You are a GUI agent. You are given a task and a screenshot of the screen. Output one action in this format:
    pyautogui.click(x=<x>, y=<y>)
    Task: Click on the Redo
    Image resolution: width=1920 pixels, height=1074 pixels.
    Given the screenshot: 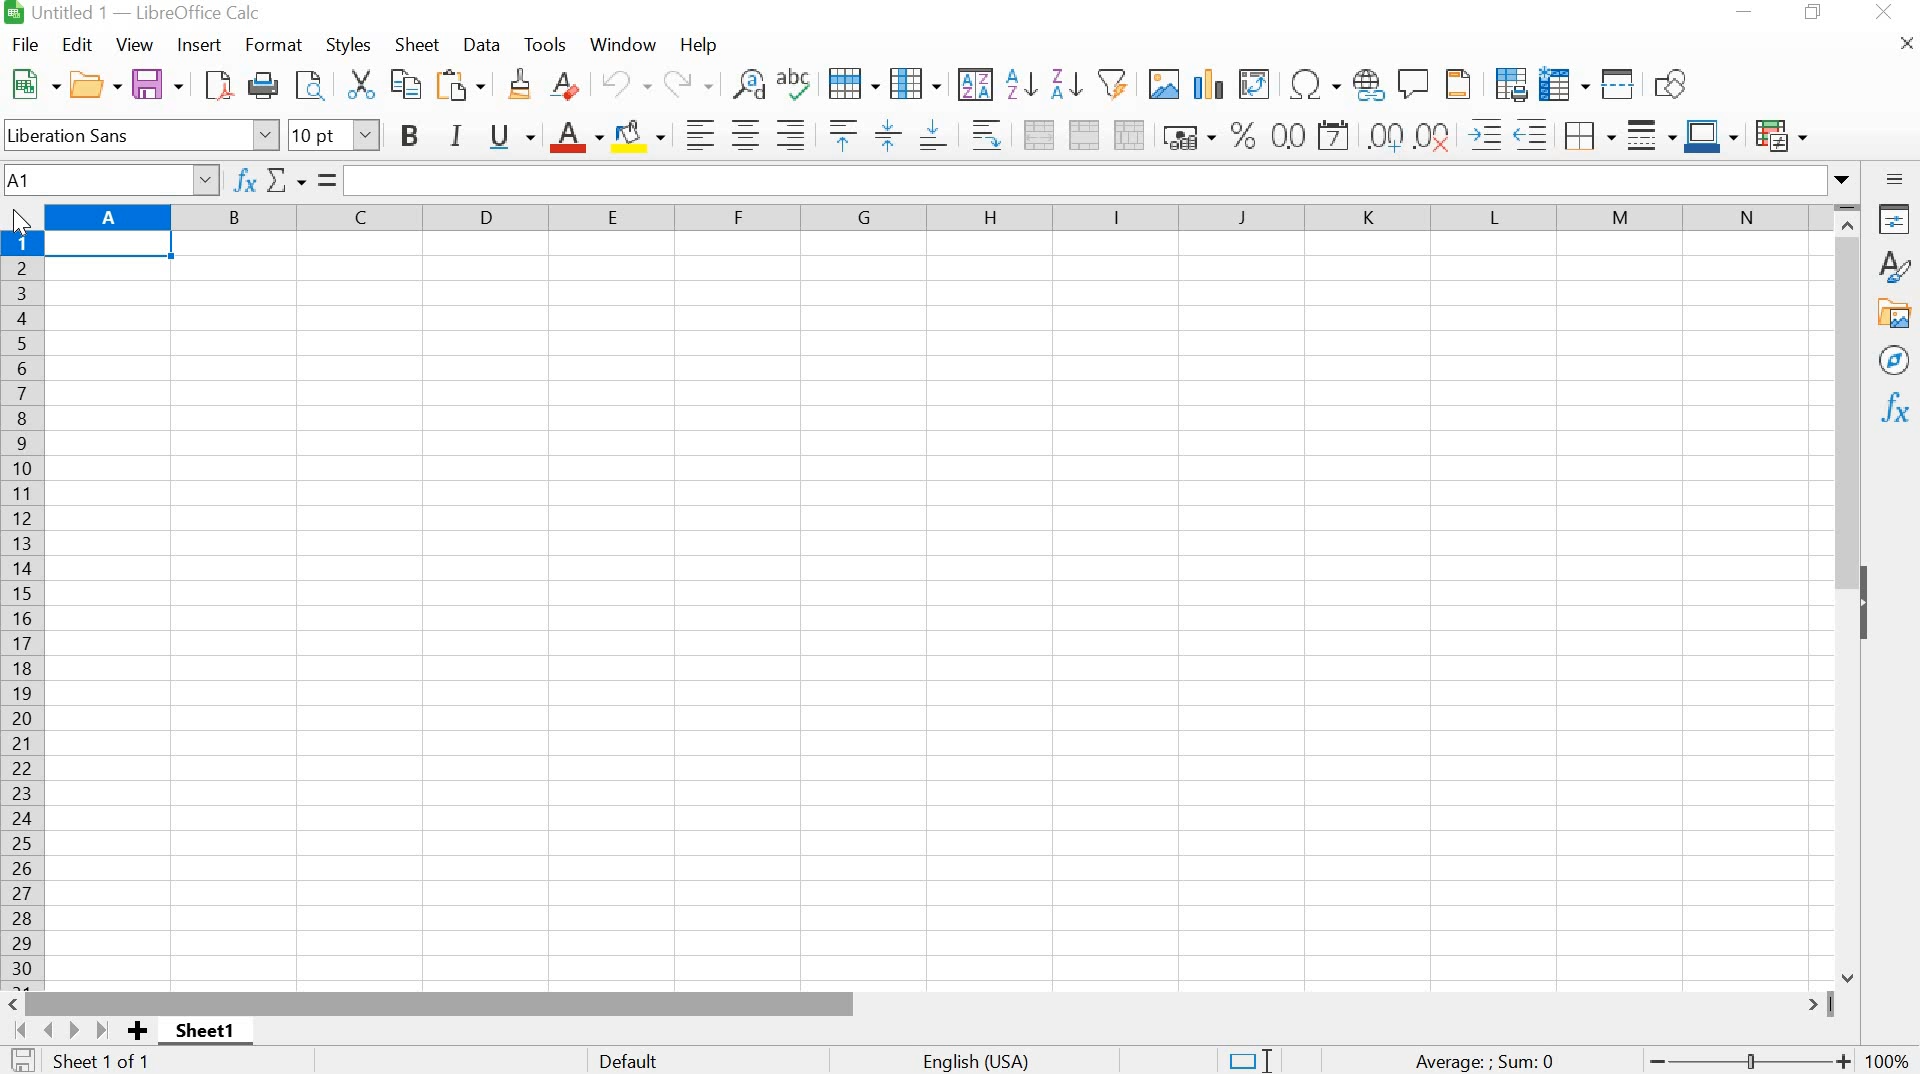 What is the action you would take?
    pyautogui.click(x=688, y=86)
    